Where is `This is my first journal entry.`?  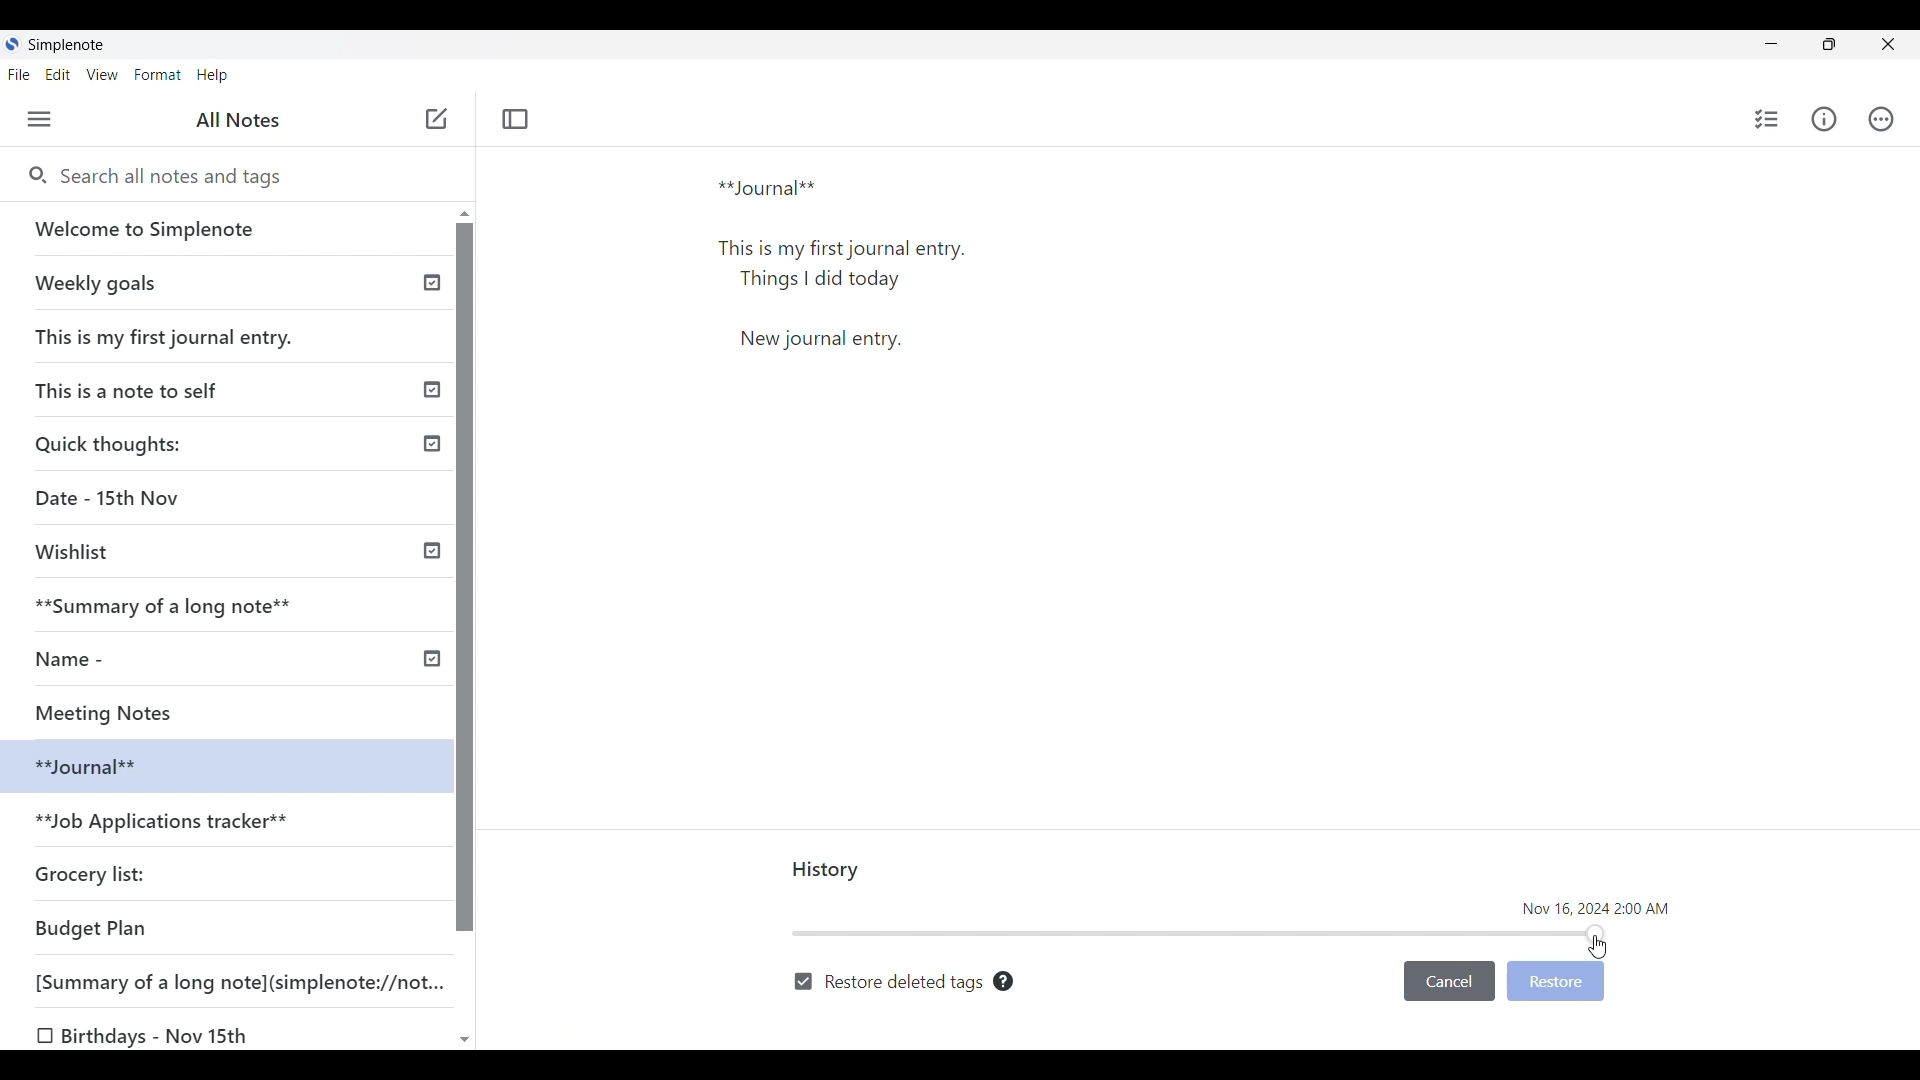
This is my first journal entry. is located at coordinates (166, 336).